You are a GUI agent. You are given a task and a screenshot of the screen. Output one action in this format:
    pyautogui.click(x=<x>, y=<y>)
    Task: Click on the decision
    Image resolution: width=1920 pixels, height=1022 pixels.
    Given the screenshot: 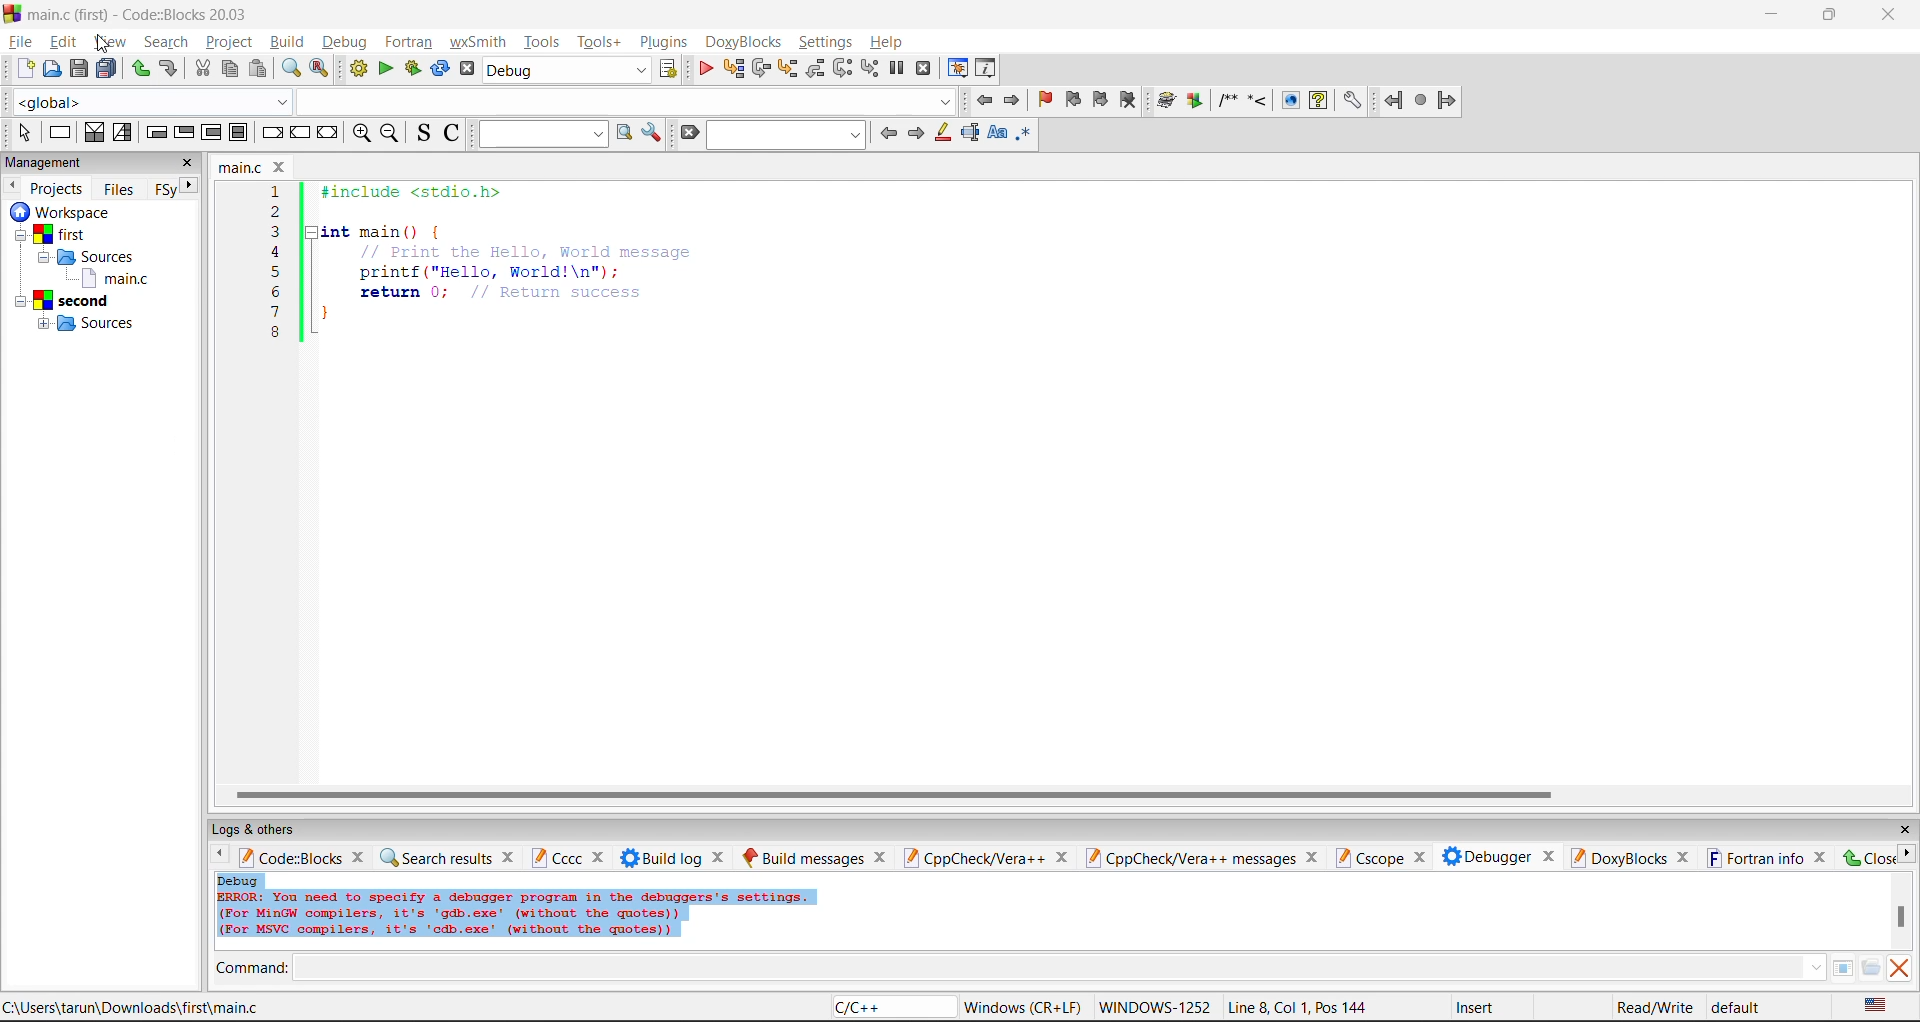 What is the action you would take?
    pyautogui.click(x=92, y=133)
    